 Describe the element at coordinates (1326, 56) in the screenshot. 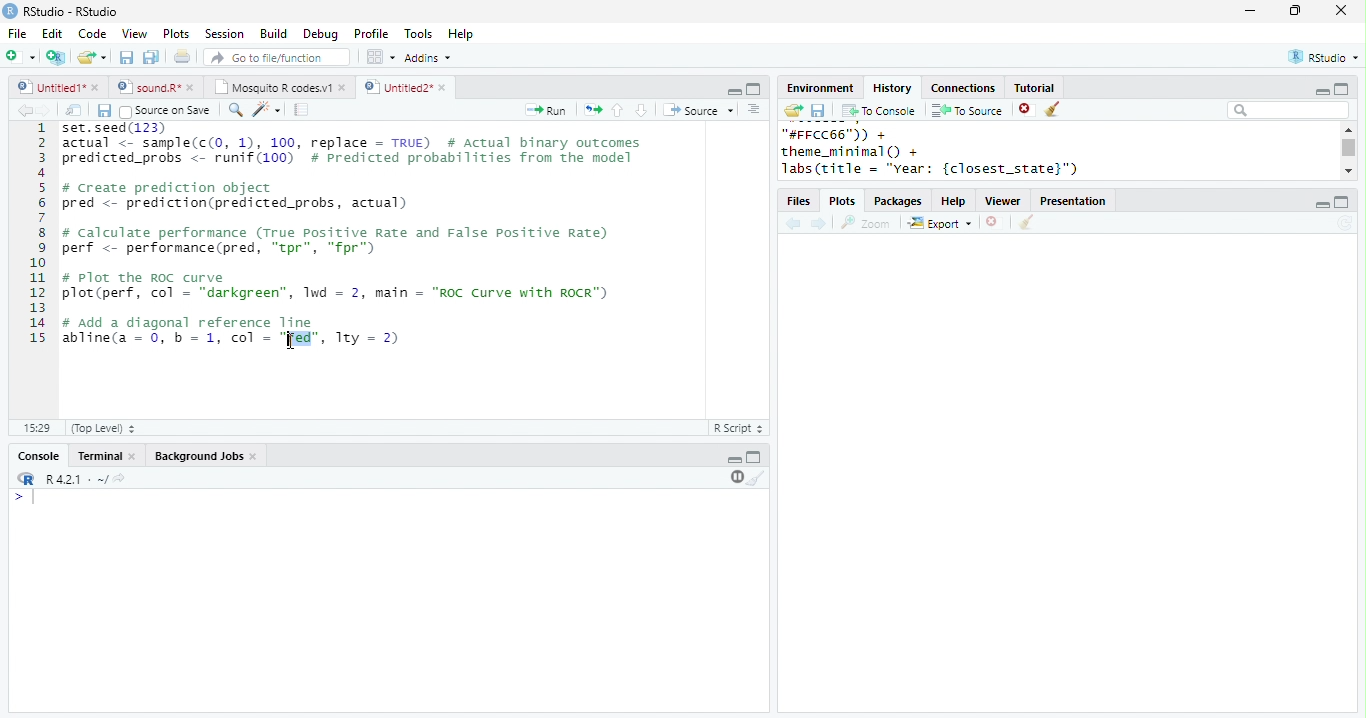

I see `RStudio` at that location.